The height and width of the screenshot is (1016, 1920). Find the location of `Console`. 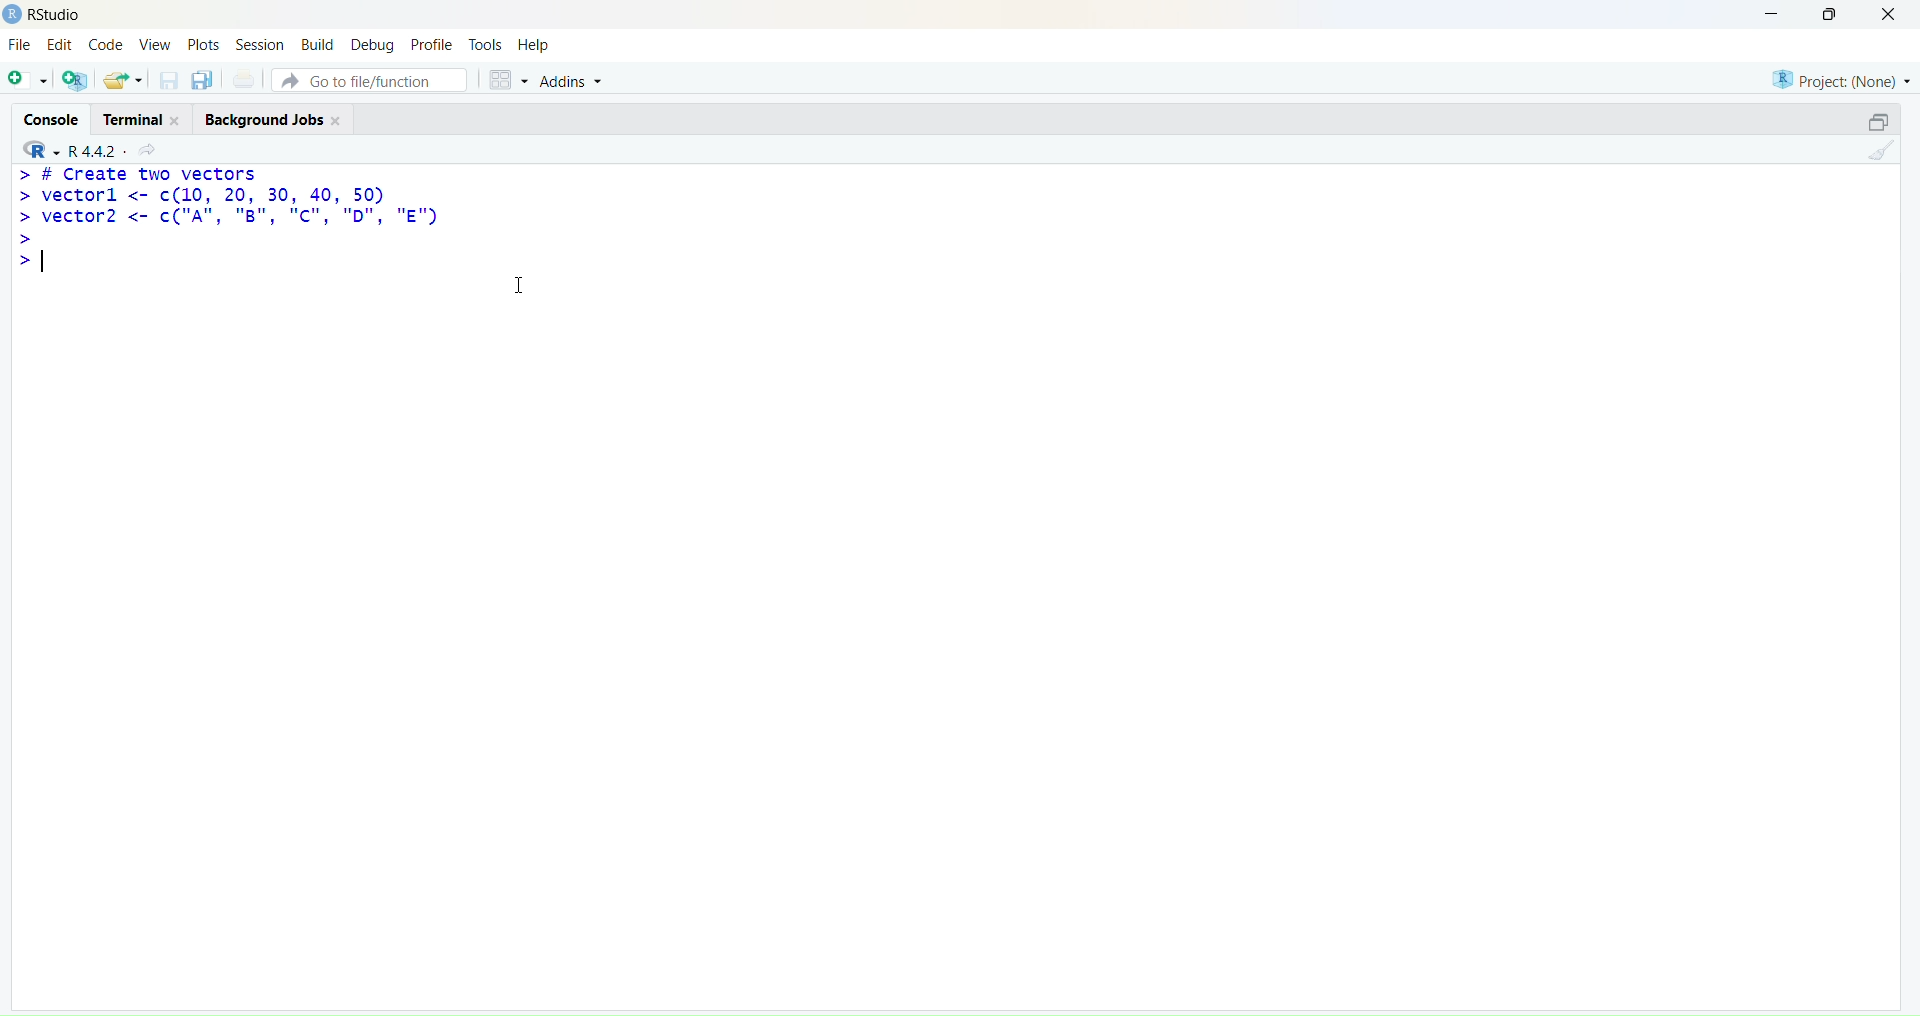

Console is located at coordinates (49, 117).